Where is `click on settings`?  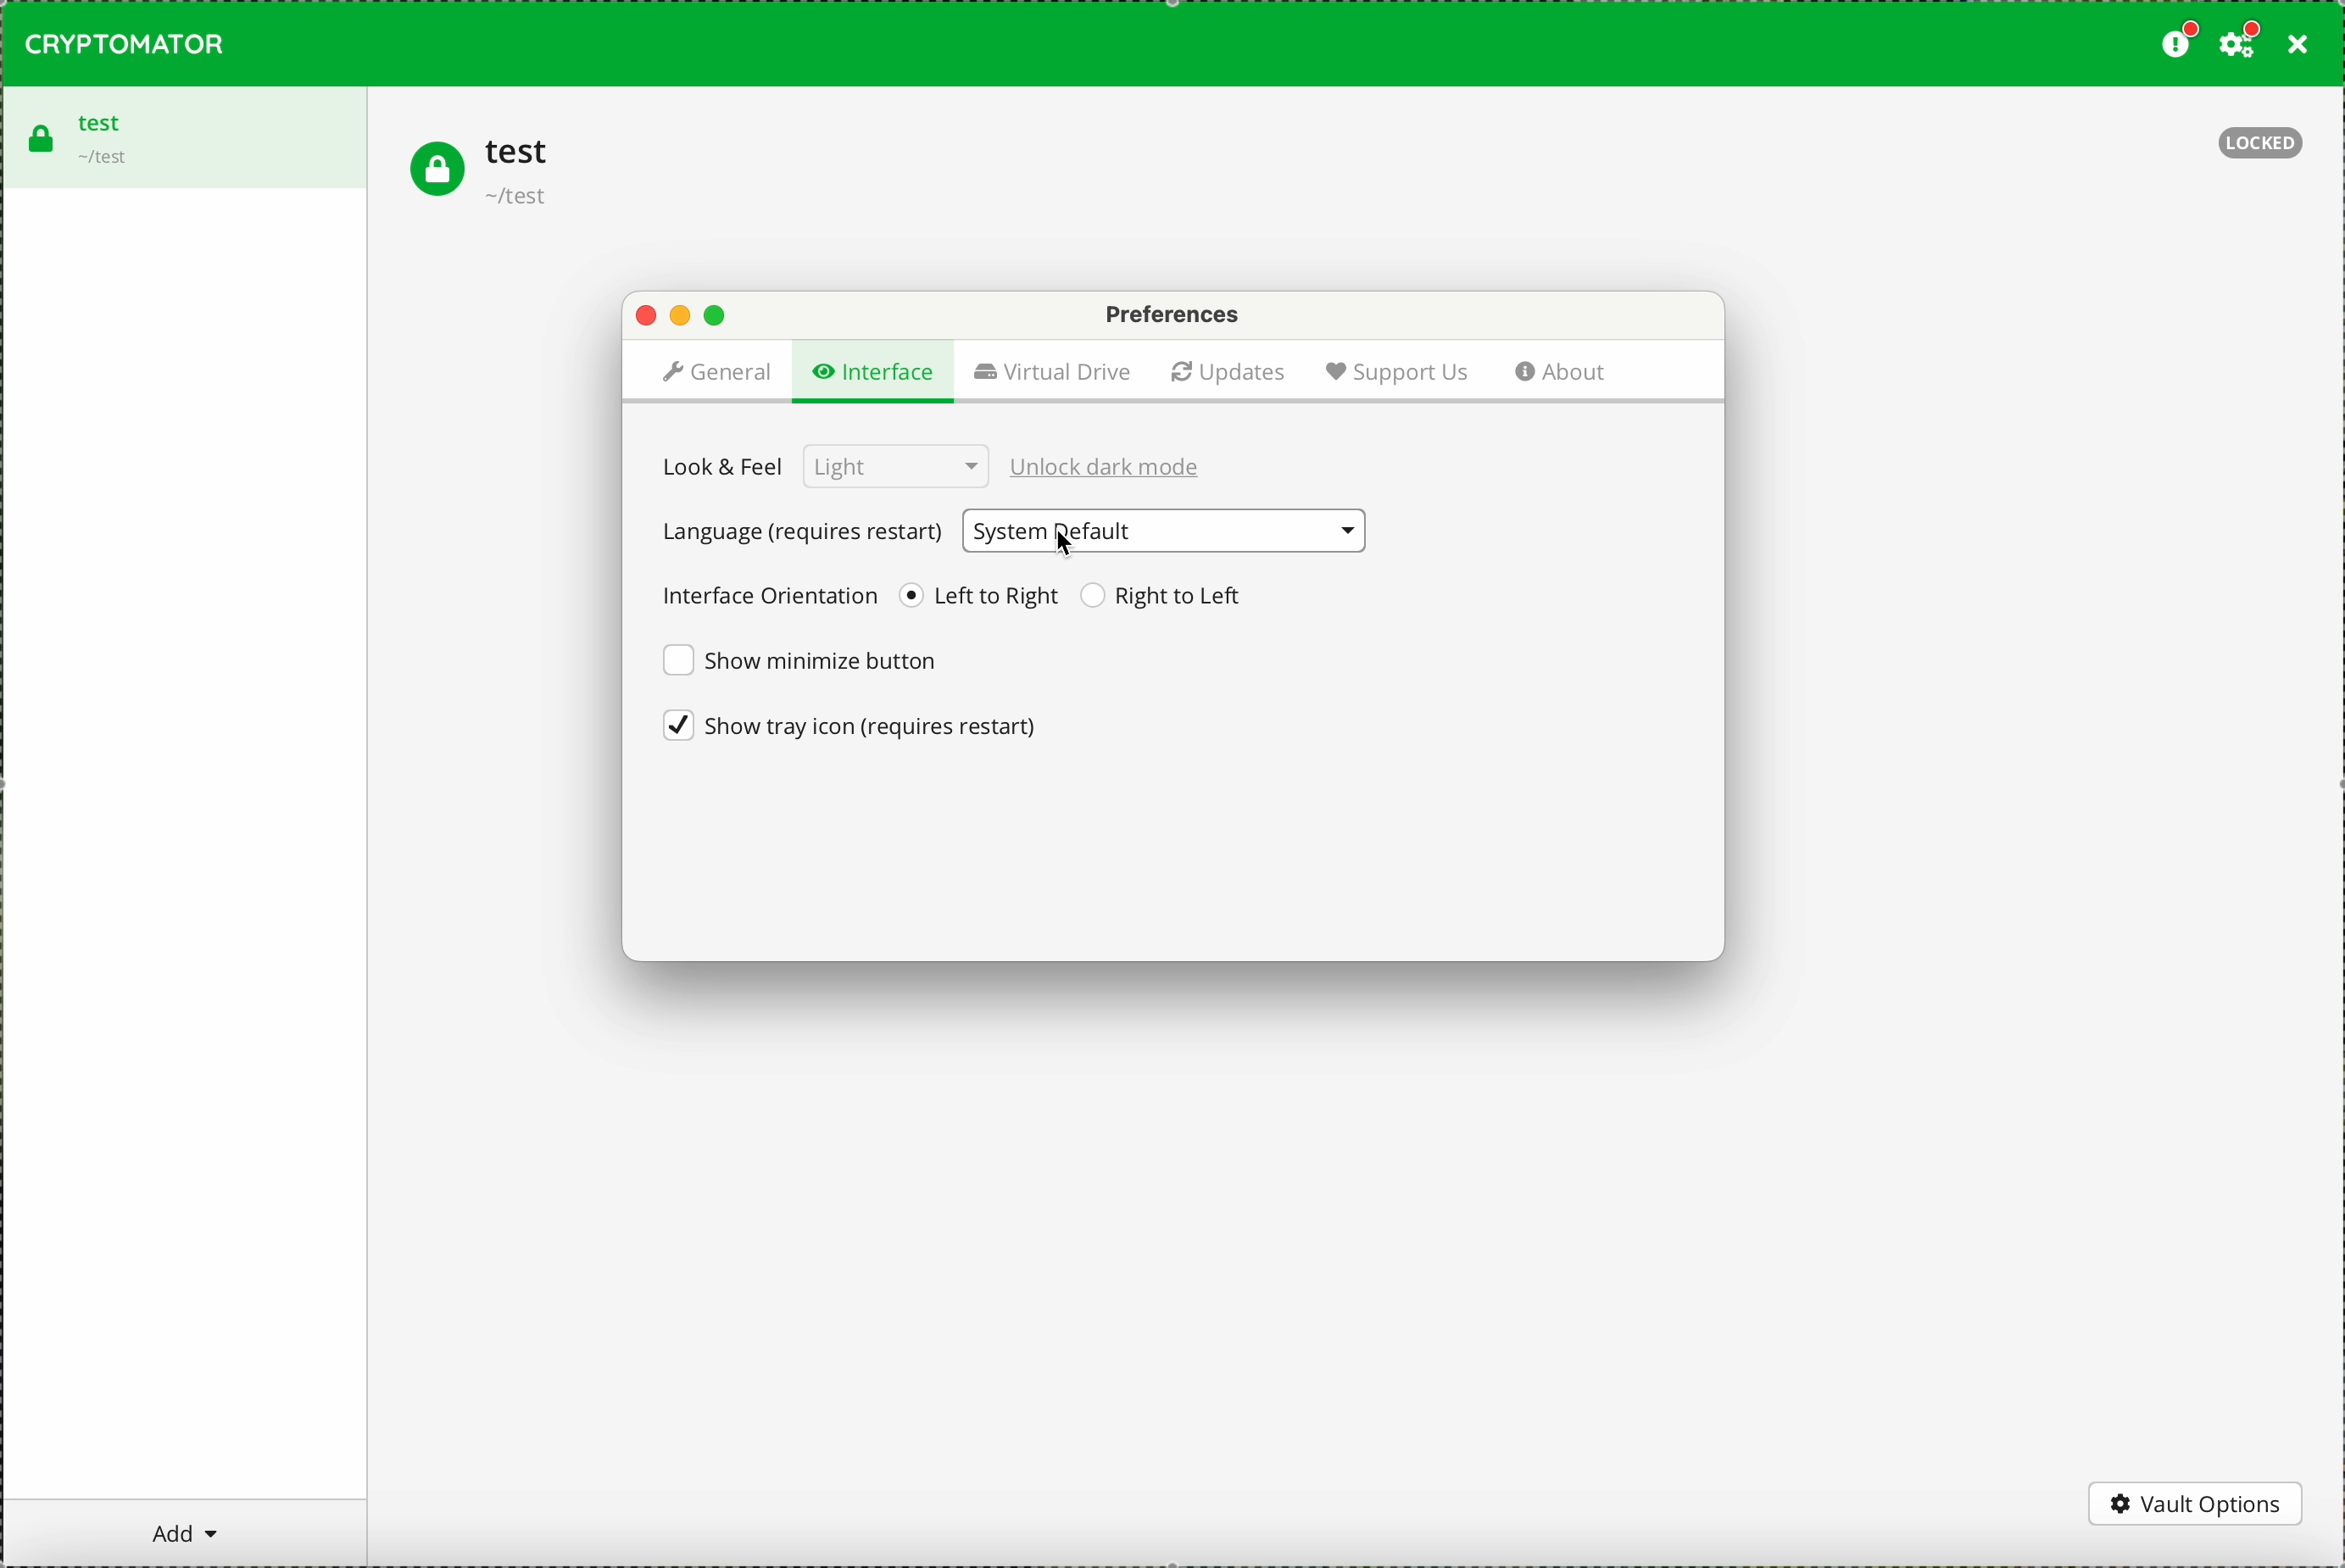 click on settings is located at coordinates (2242, 45).